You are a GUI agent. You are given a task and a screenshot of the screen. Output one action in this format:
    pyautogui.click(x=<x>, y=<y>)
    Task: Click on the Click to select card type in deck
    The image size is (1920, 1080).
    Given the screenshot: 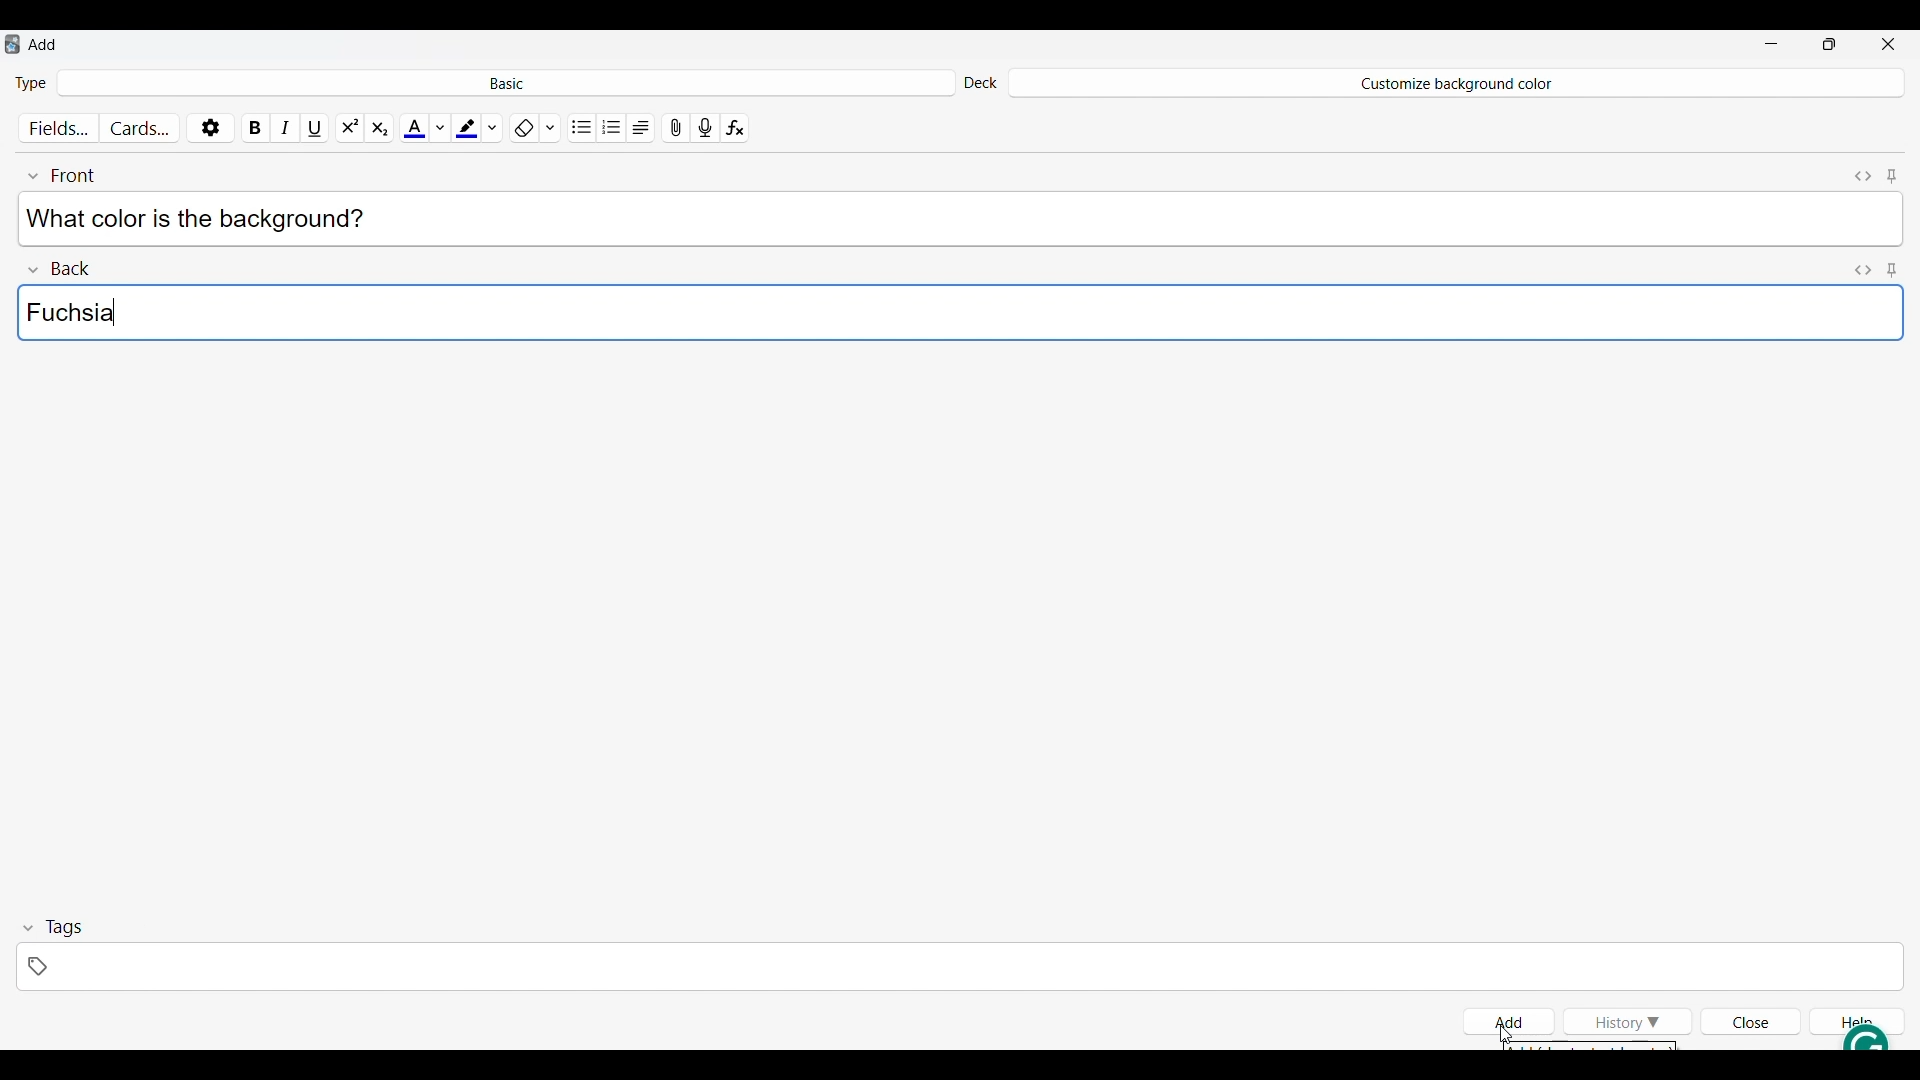 What is the action you would take?
    pyautogui.click(x=506, y=81)
    